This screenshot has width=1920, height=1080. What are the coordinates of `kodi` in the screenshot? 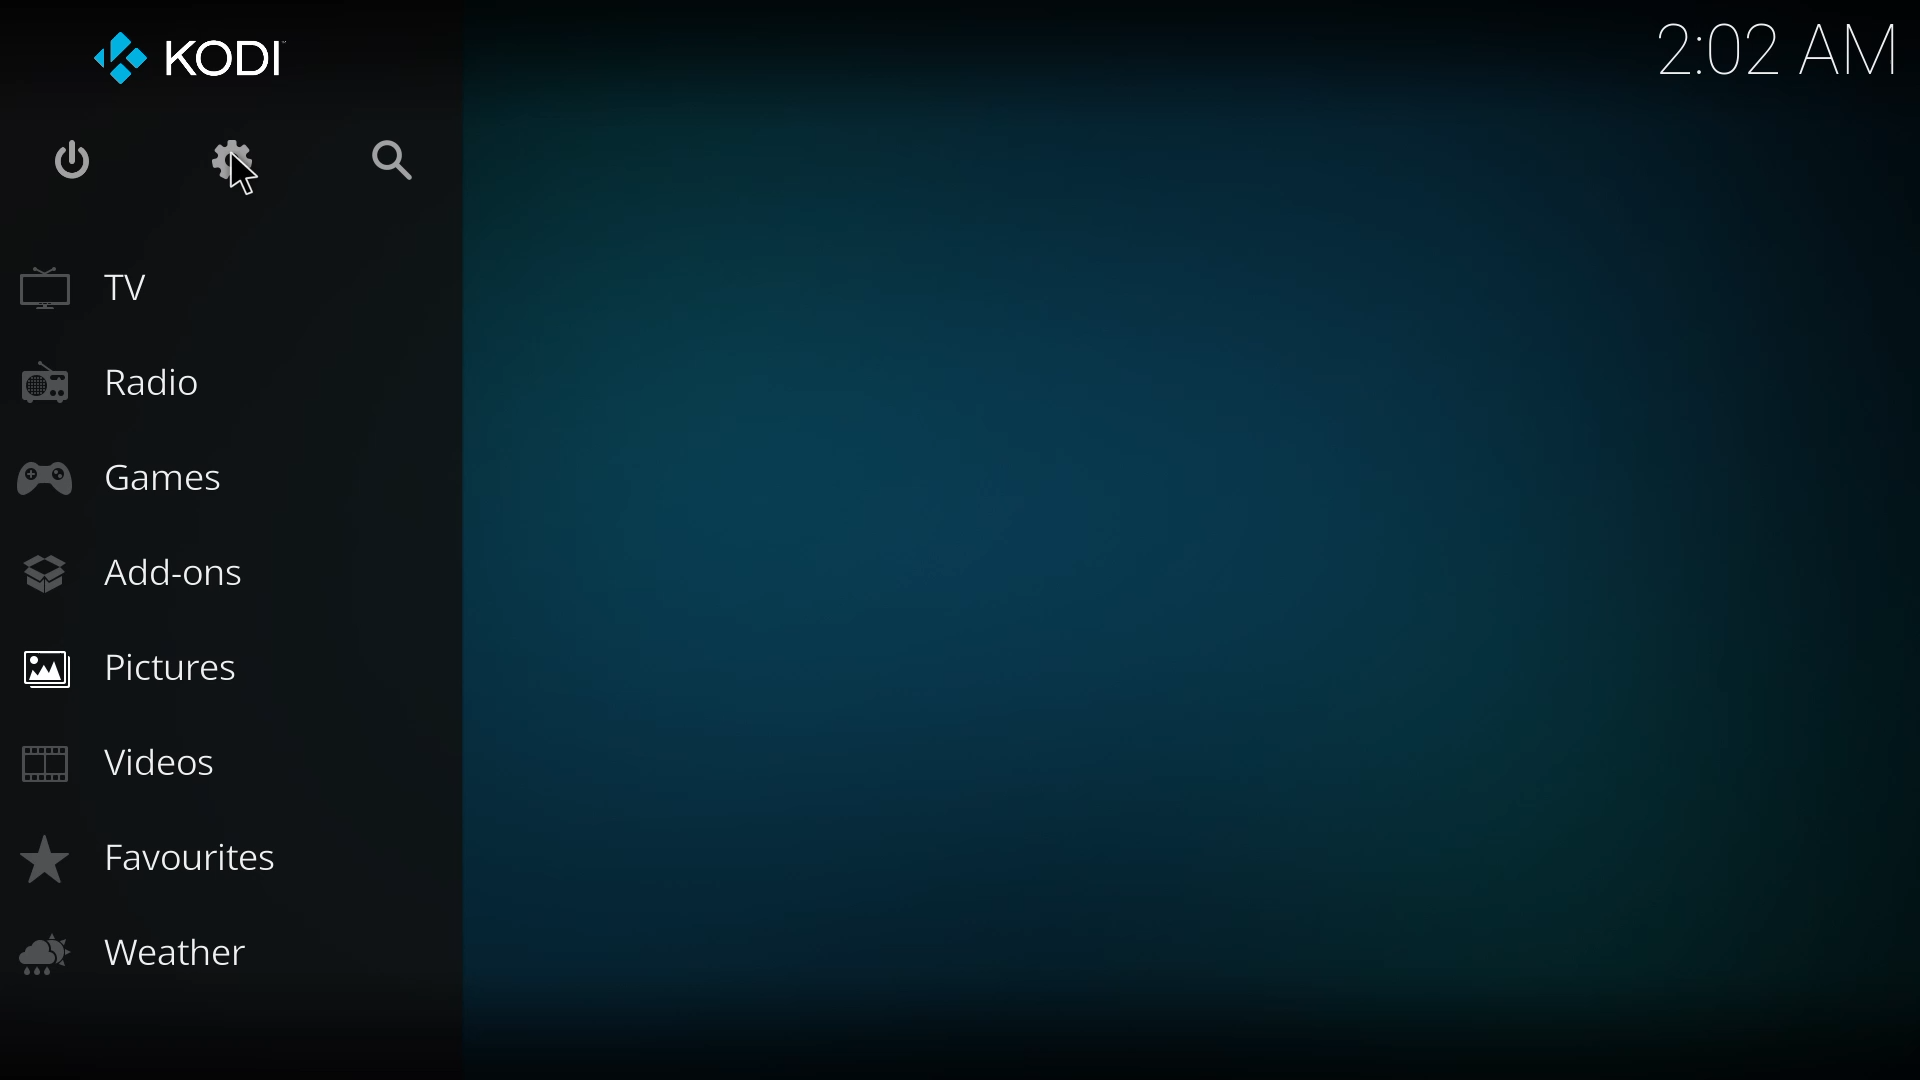 It's located at (194, 56).